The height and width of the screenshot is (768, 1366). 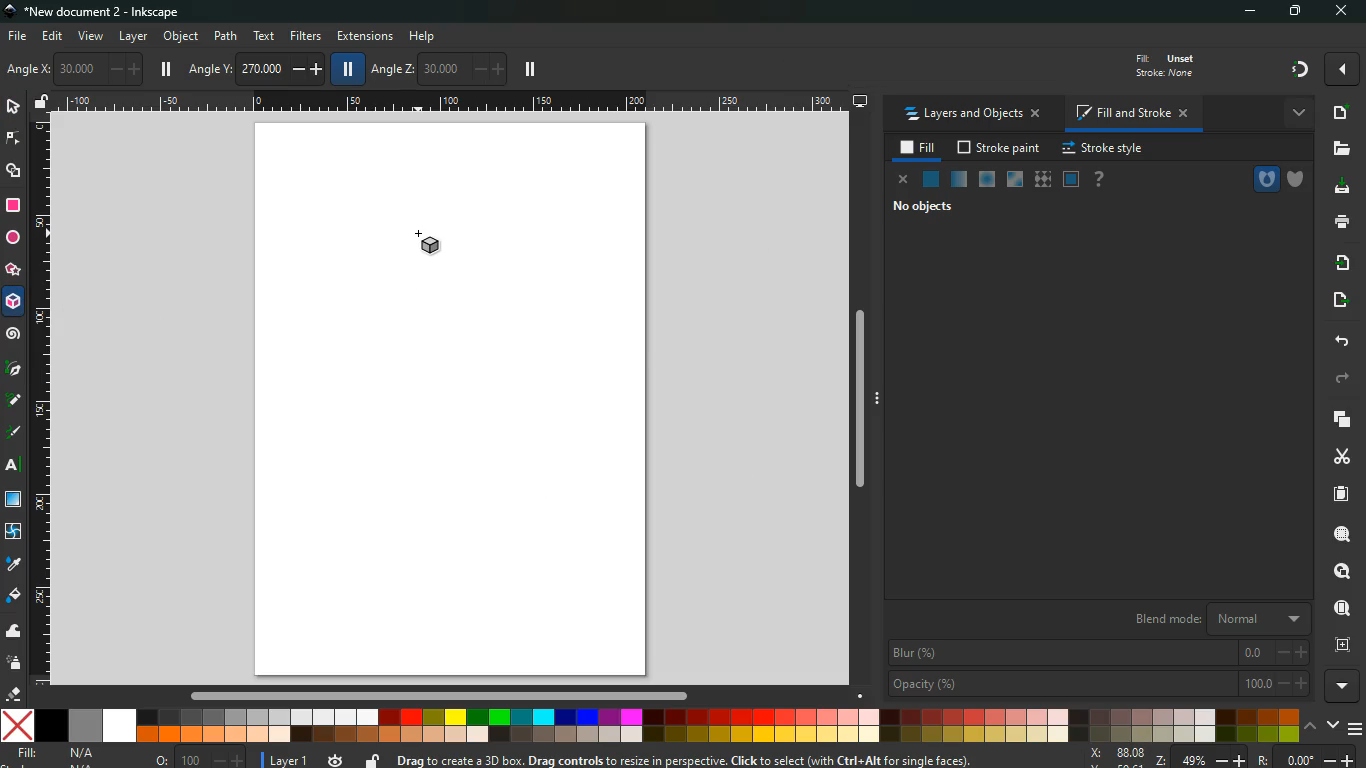 What do you see at coordinates (1342, 69) in the screenshot?
I see `more` at bounding box center [1342, 69].